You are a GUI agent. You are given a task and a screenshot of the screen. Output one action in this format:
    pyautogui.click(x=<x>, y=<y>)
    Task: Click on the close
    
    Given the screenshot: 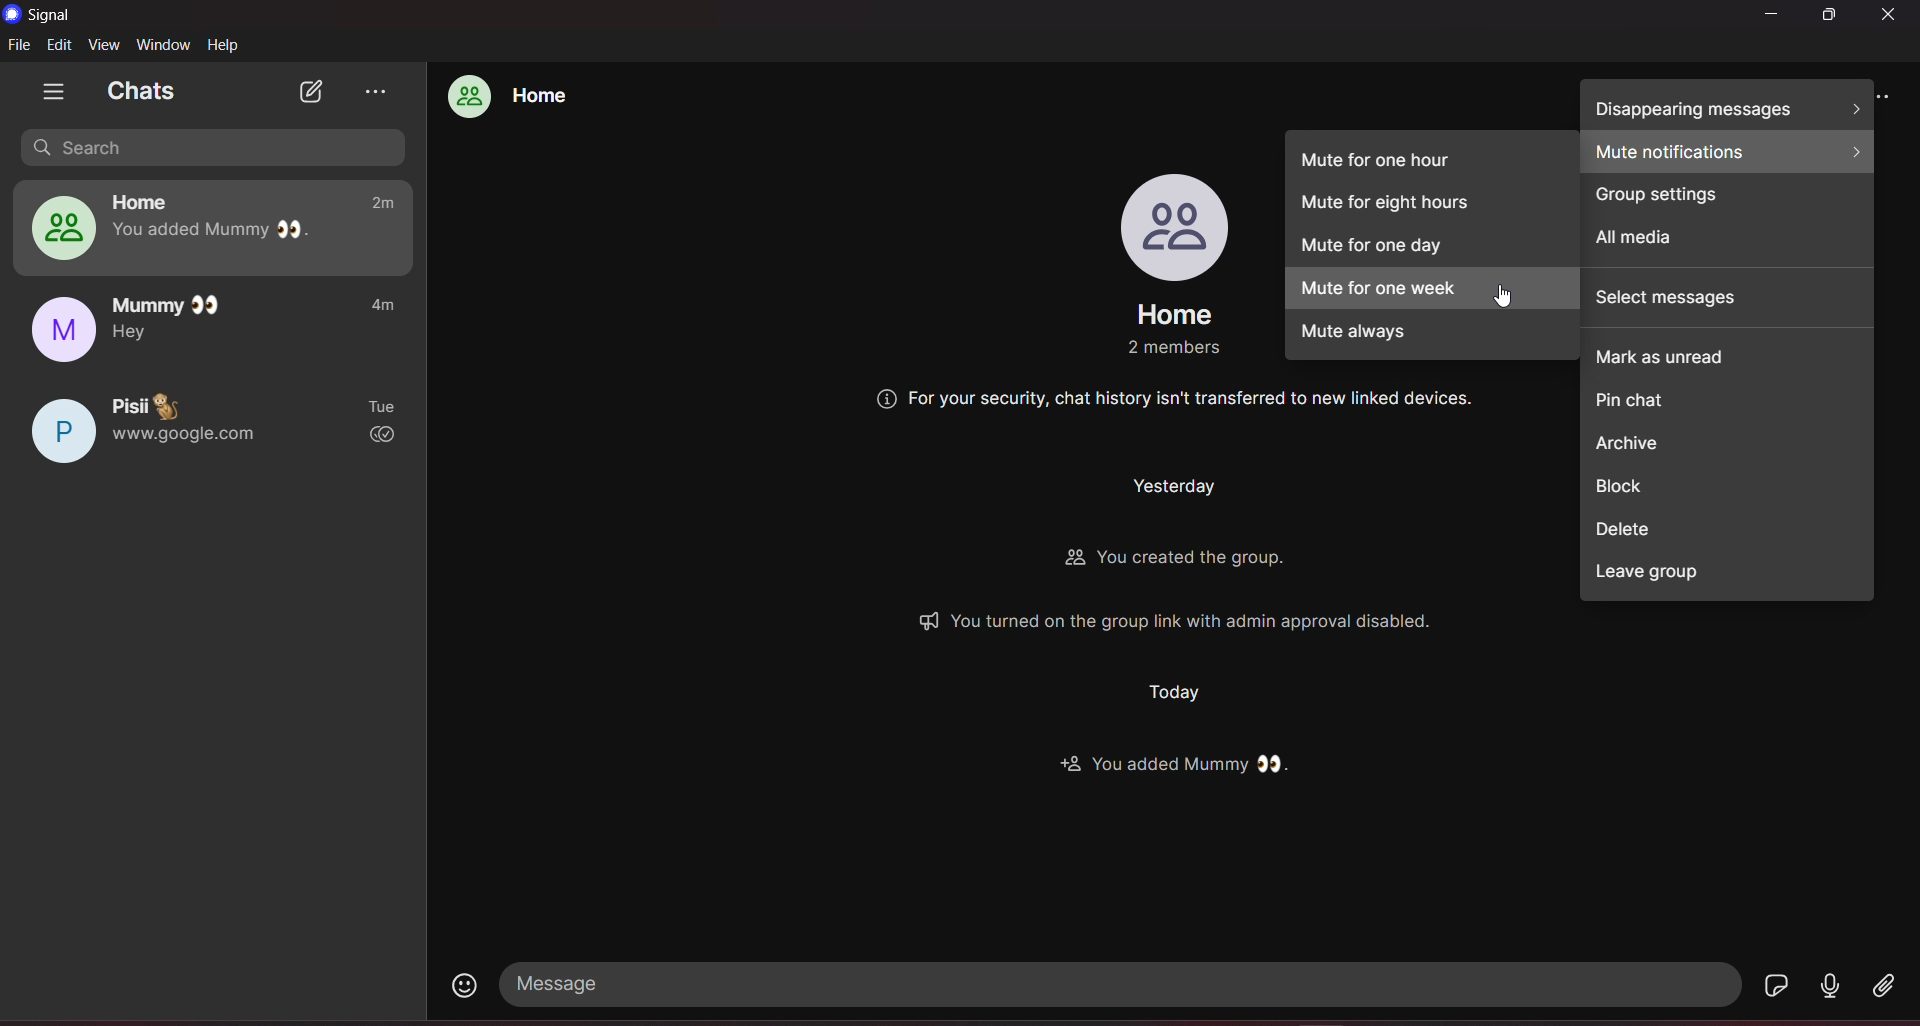 What is the action you would take?
    pyautogui.click(x=1890, y=15)
    